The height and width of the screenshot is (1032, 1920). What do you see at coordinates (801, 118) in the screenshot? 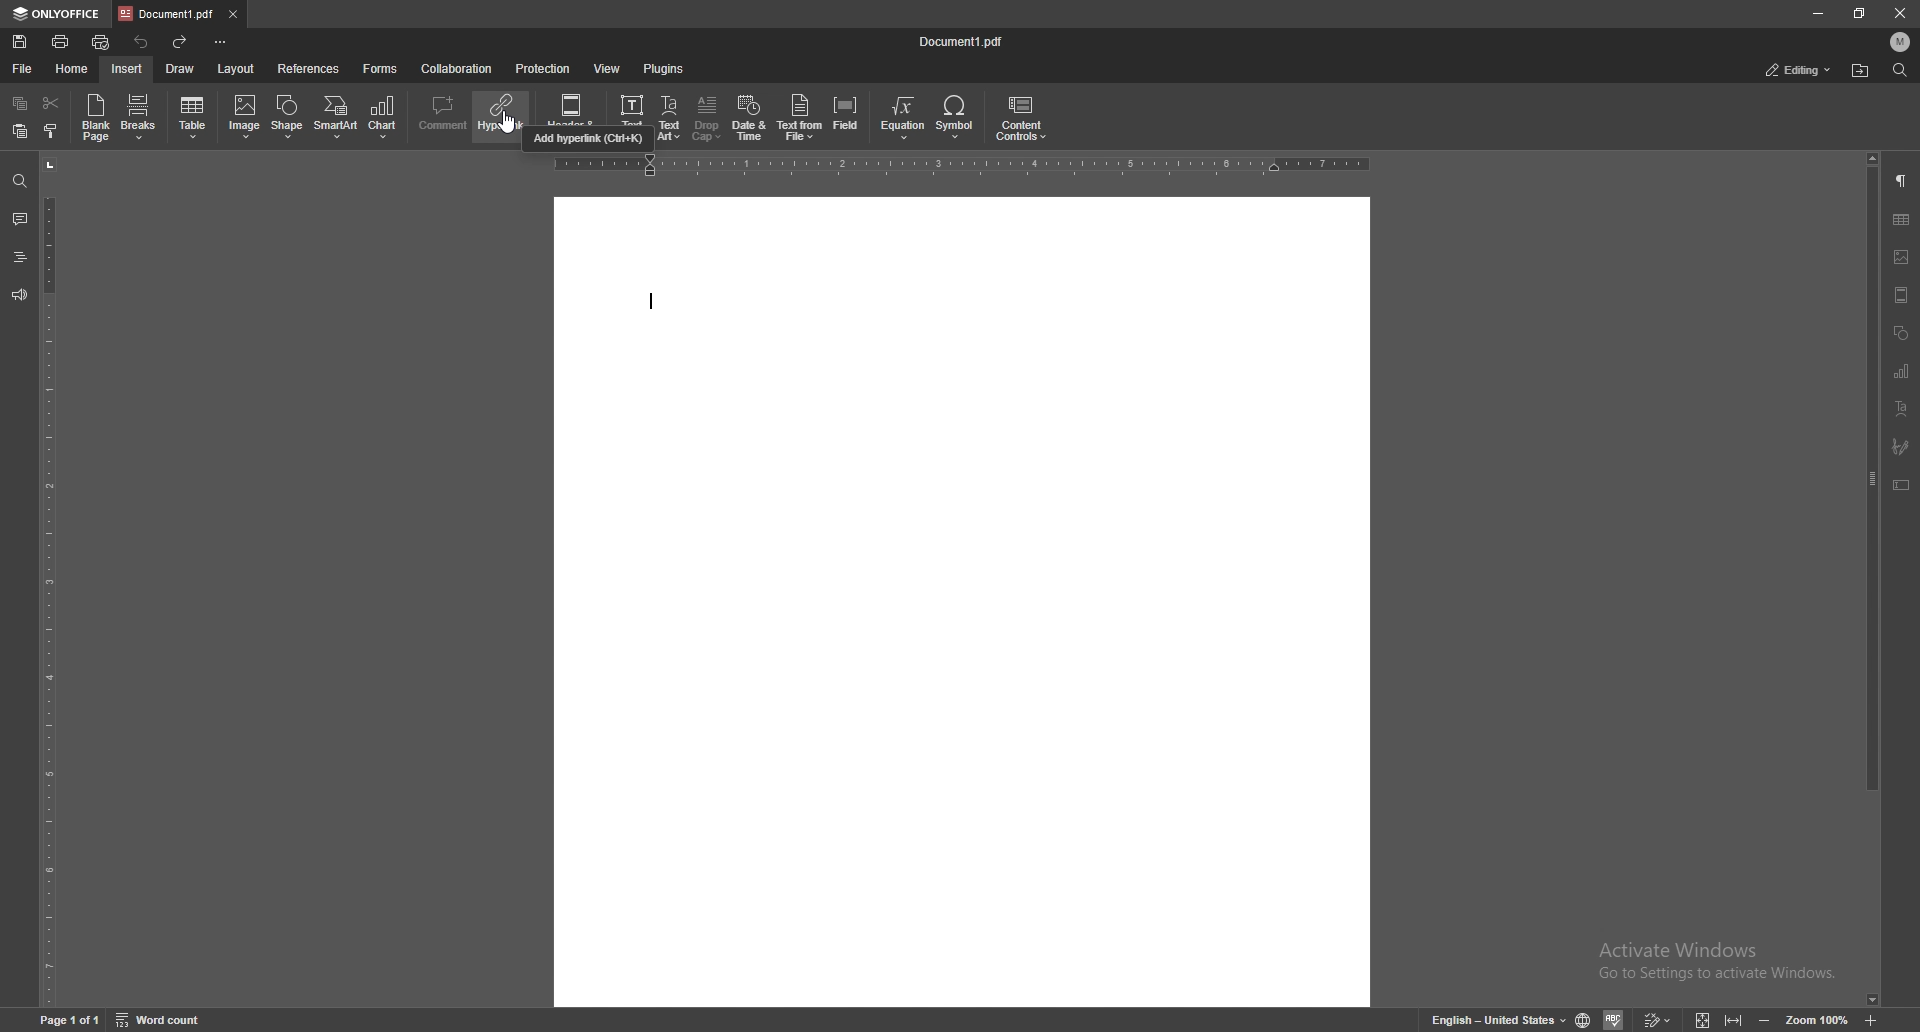
I see `text from file` at bounding box center [801, 118].